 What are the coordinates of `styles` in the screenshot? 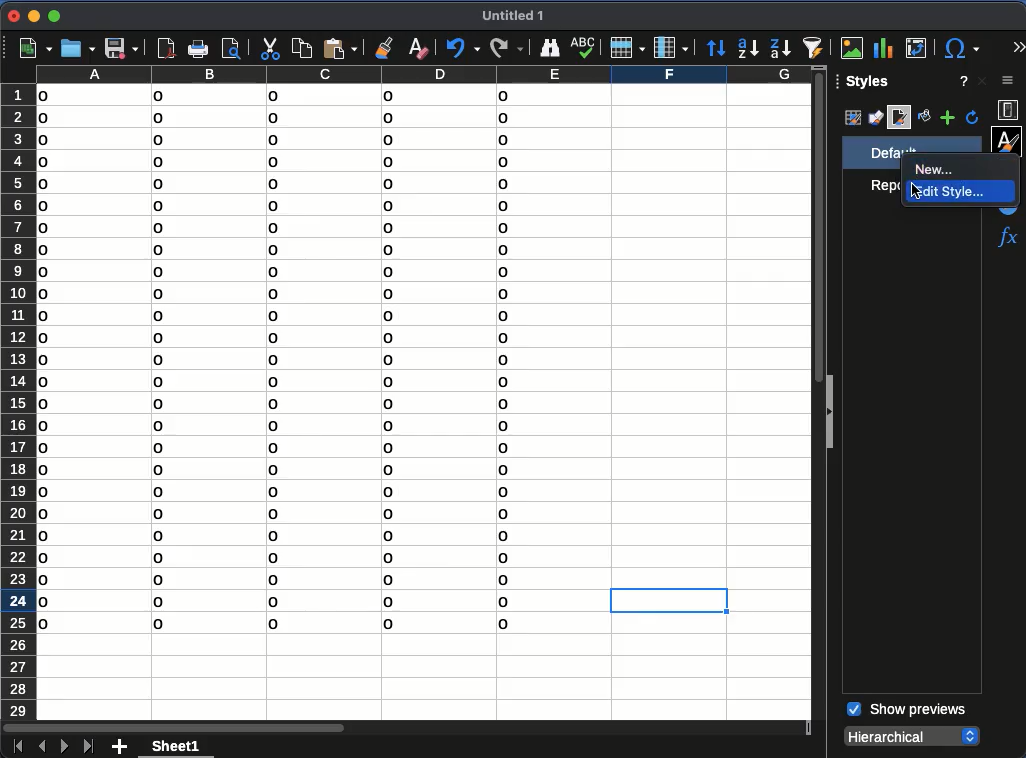 It's located at (1009, 140).